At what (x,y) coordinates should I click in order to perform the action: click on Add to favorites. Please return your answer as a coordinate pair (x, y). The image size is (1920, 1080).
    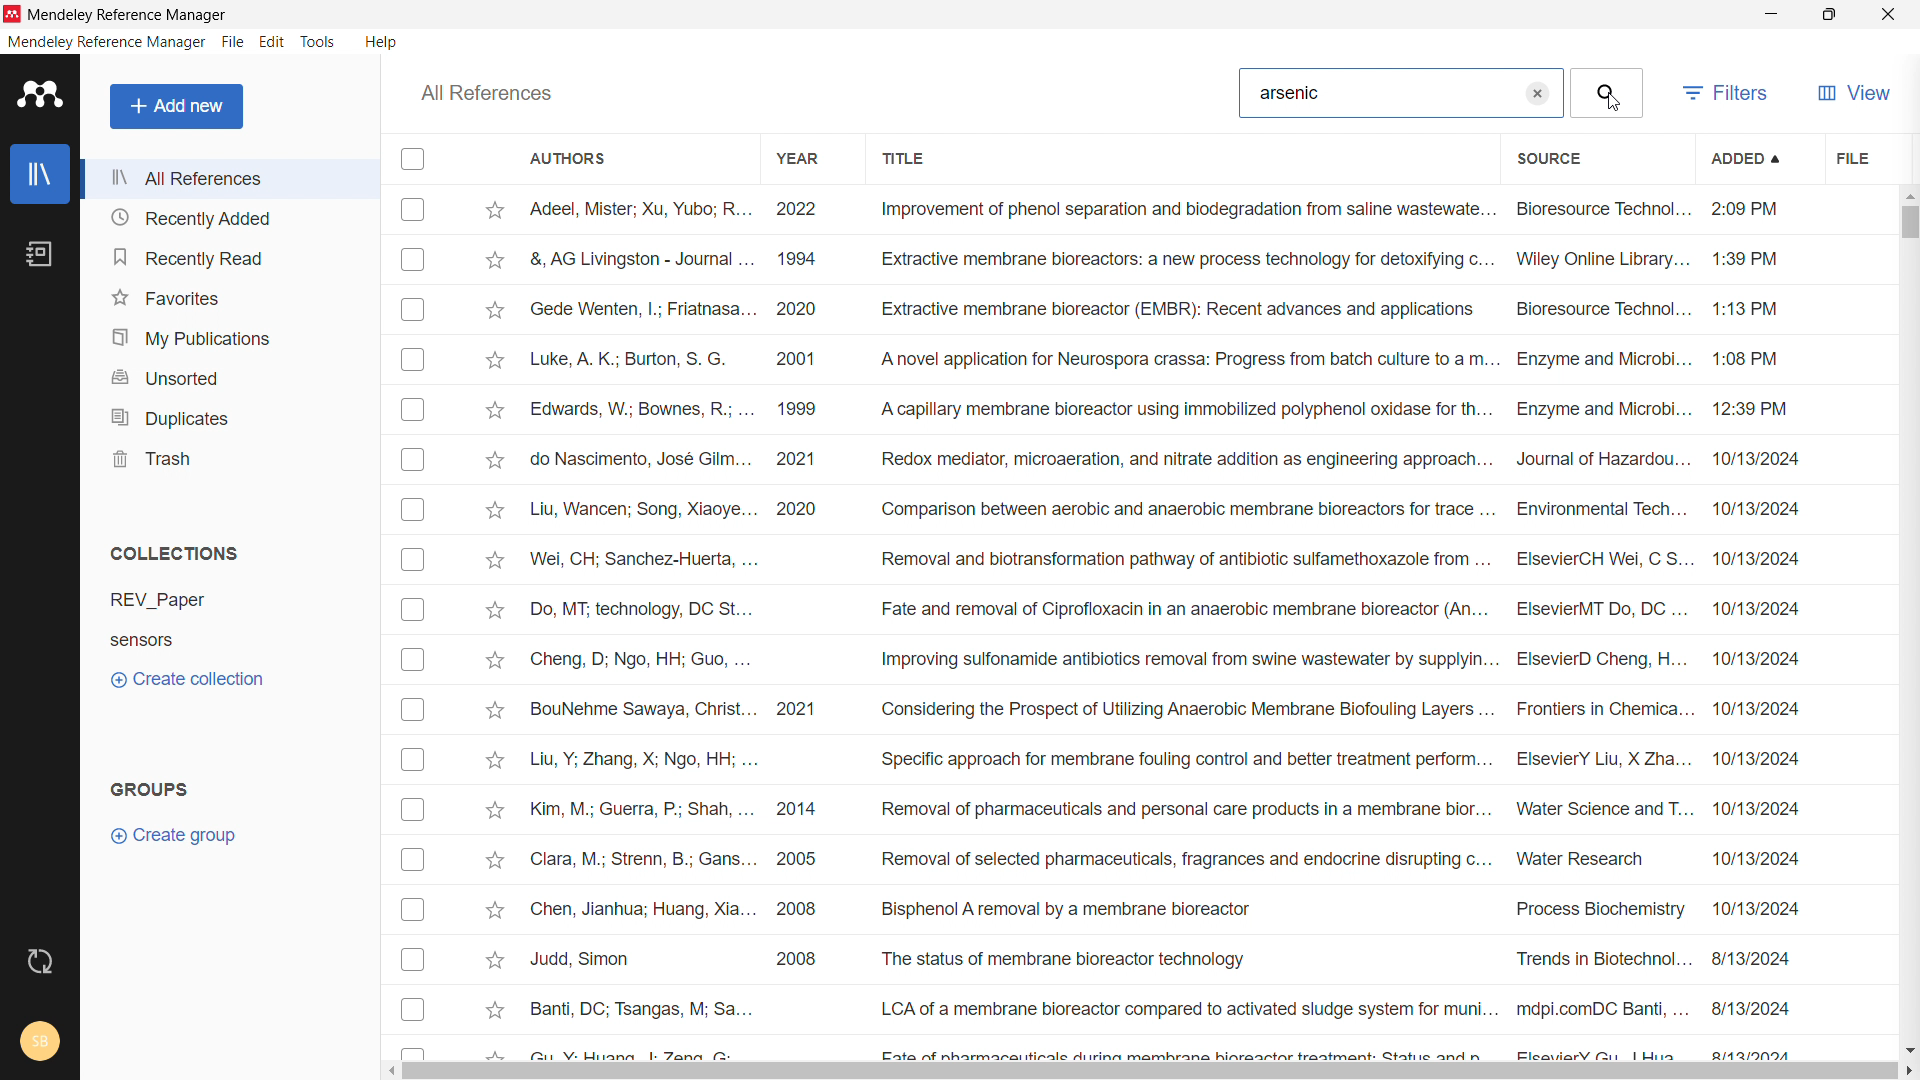
    Looking at the image, I should click on (499, 458).